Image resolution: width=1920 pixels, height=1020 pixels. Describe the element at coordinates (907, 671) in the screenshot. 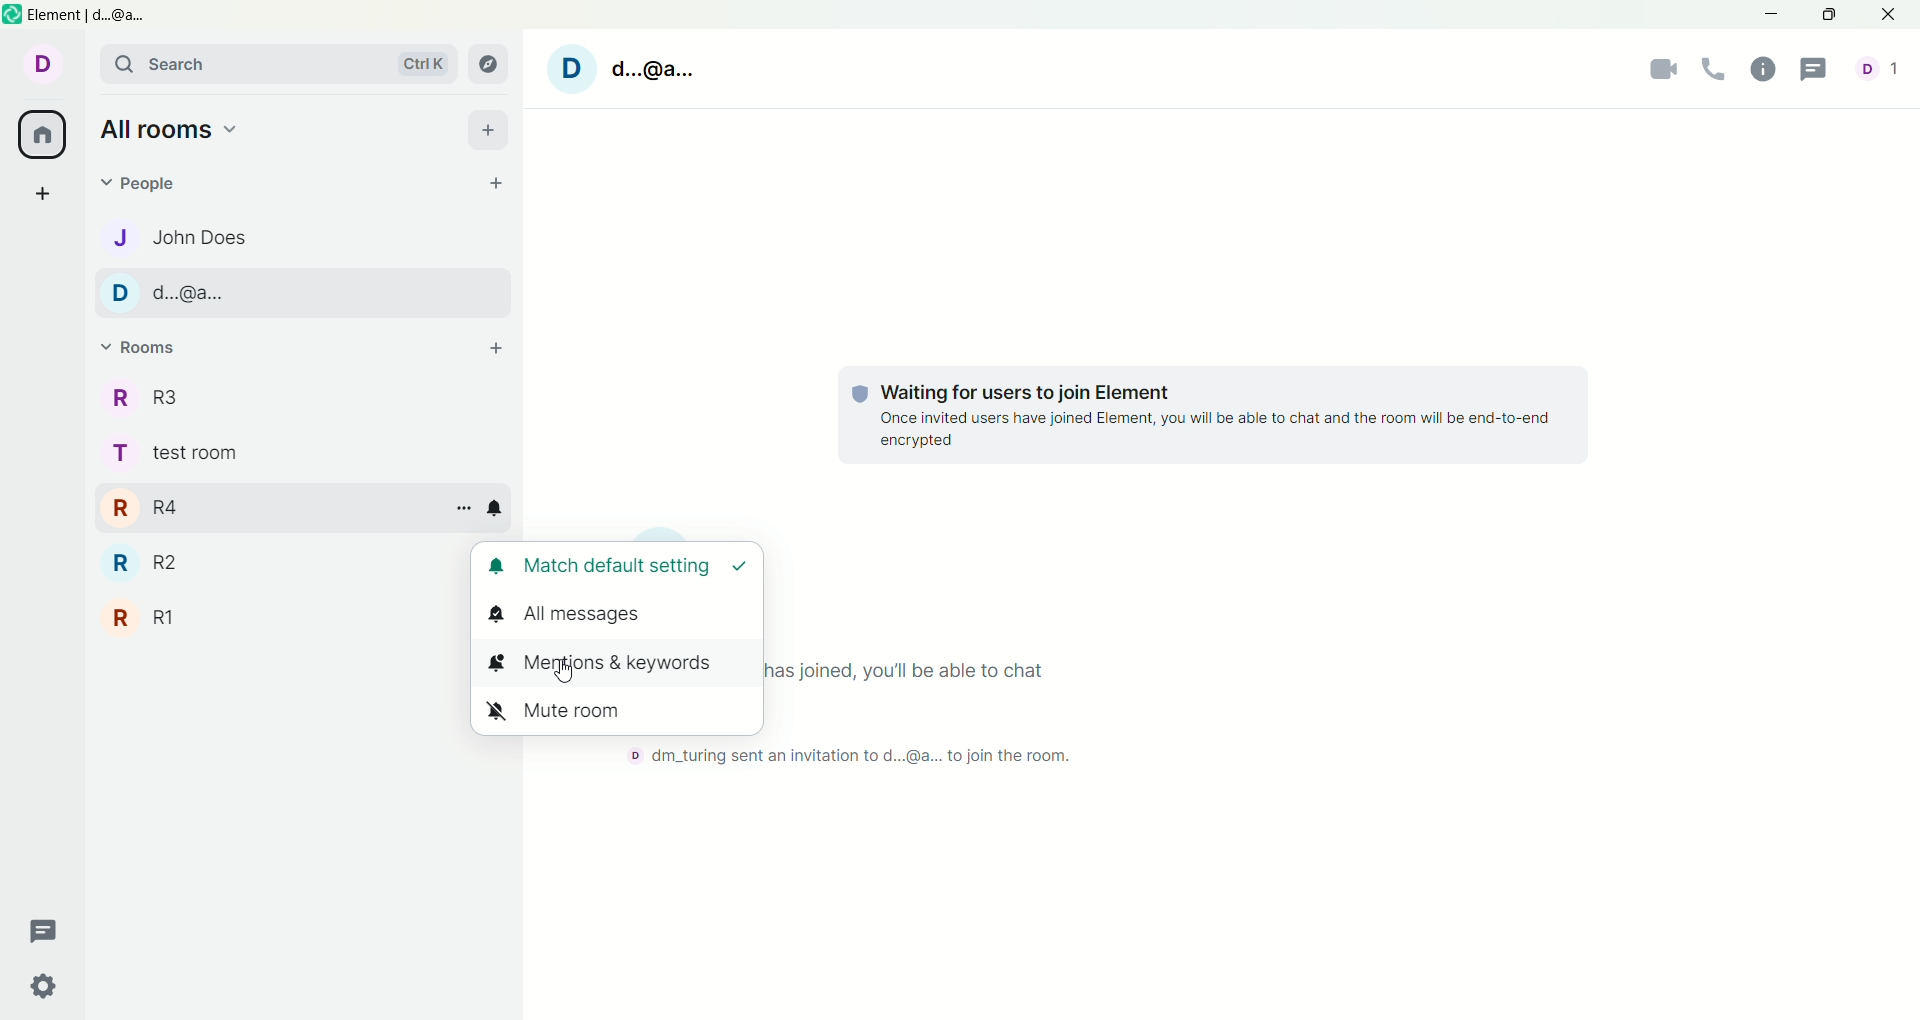

I see `Once everyone has joined, you'll be able to chat` at that location.